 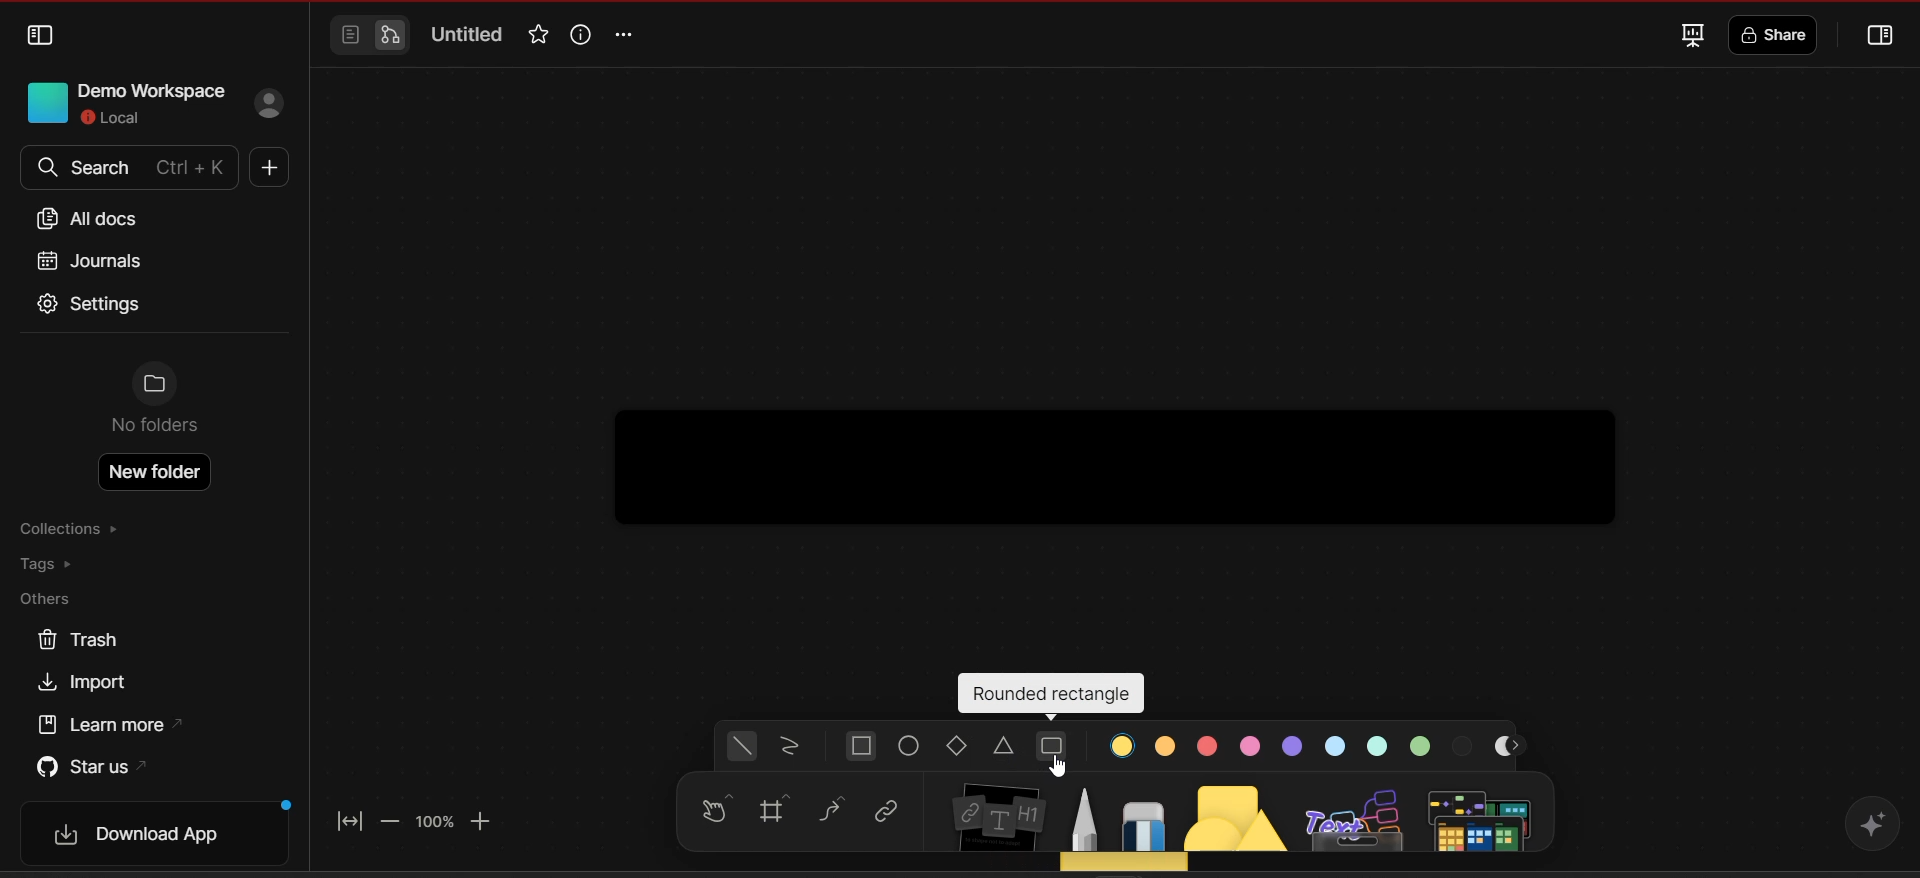 I want to click on color 4, so click(x=1249, y=746).